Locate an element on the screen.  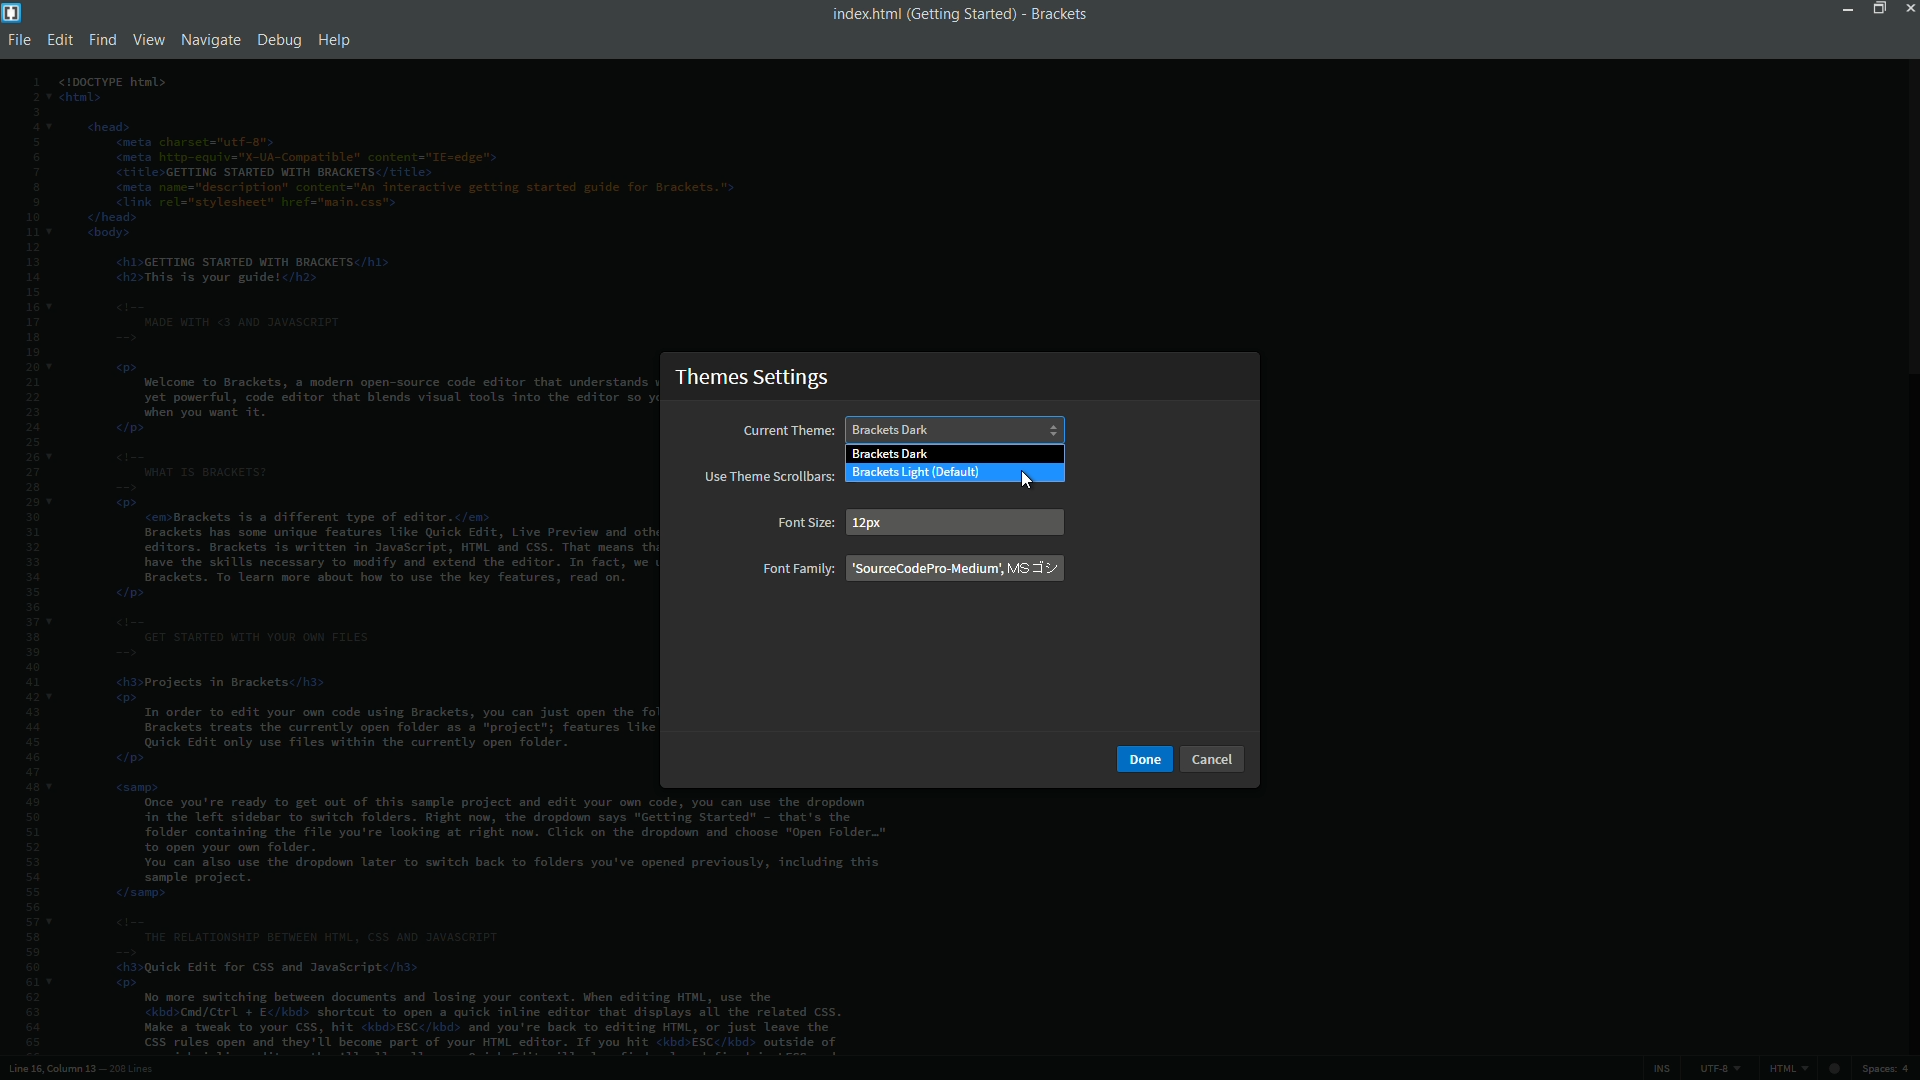
minimize is located at coordinates (1844, 8).